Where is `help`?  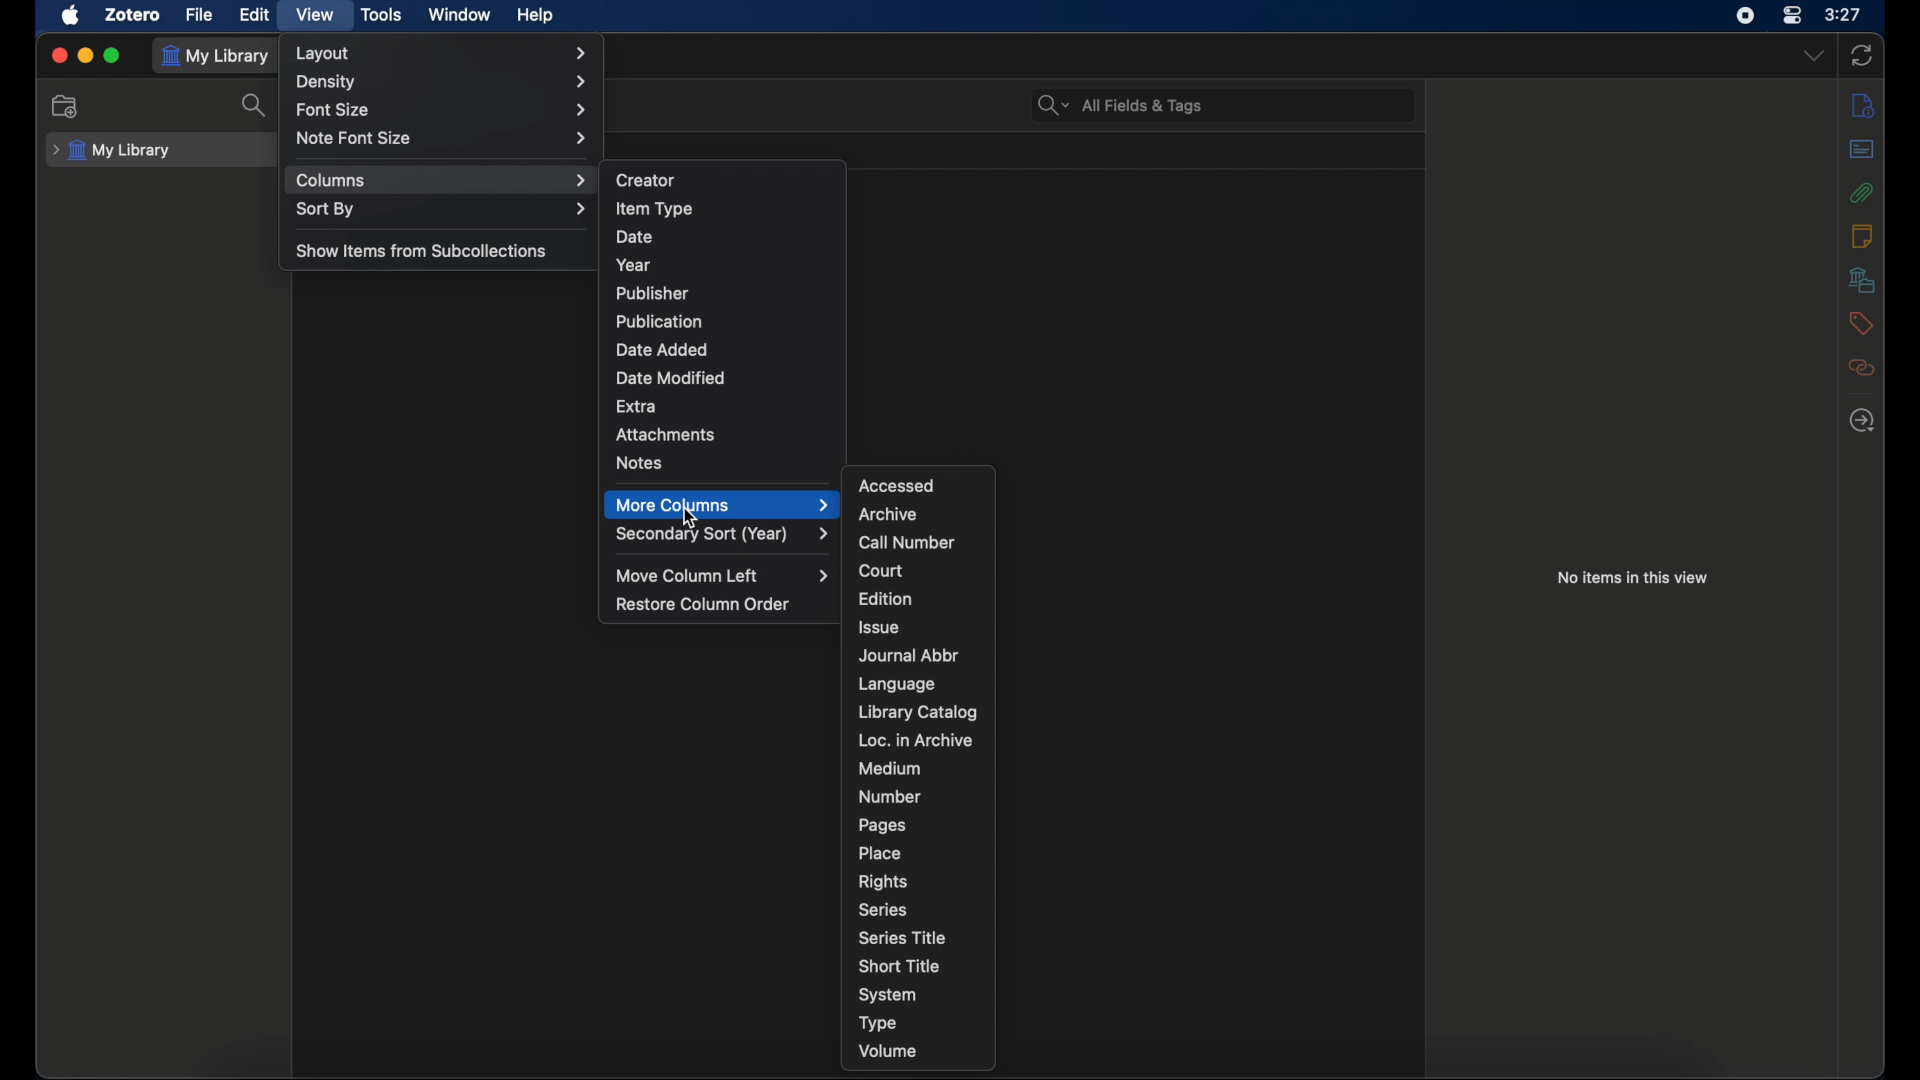 help is located at coordinates (535, 16).